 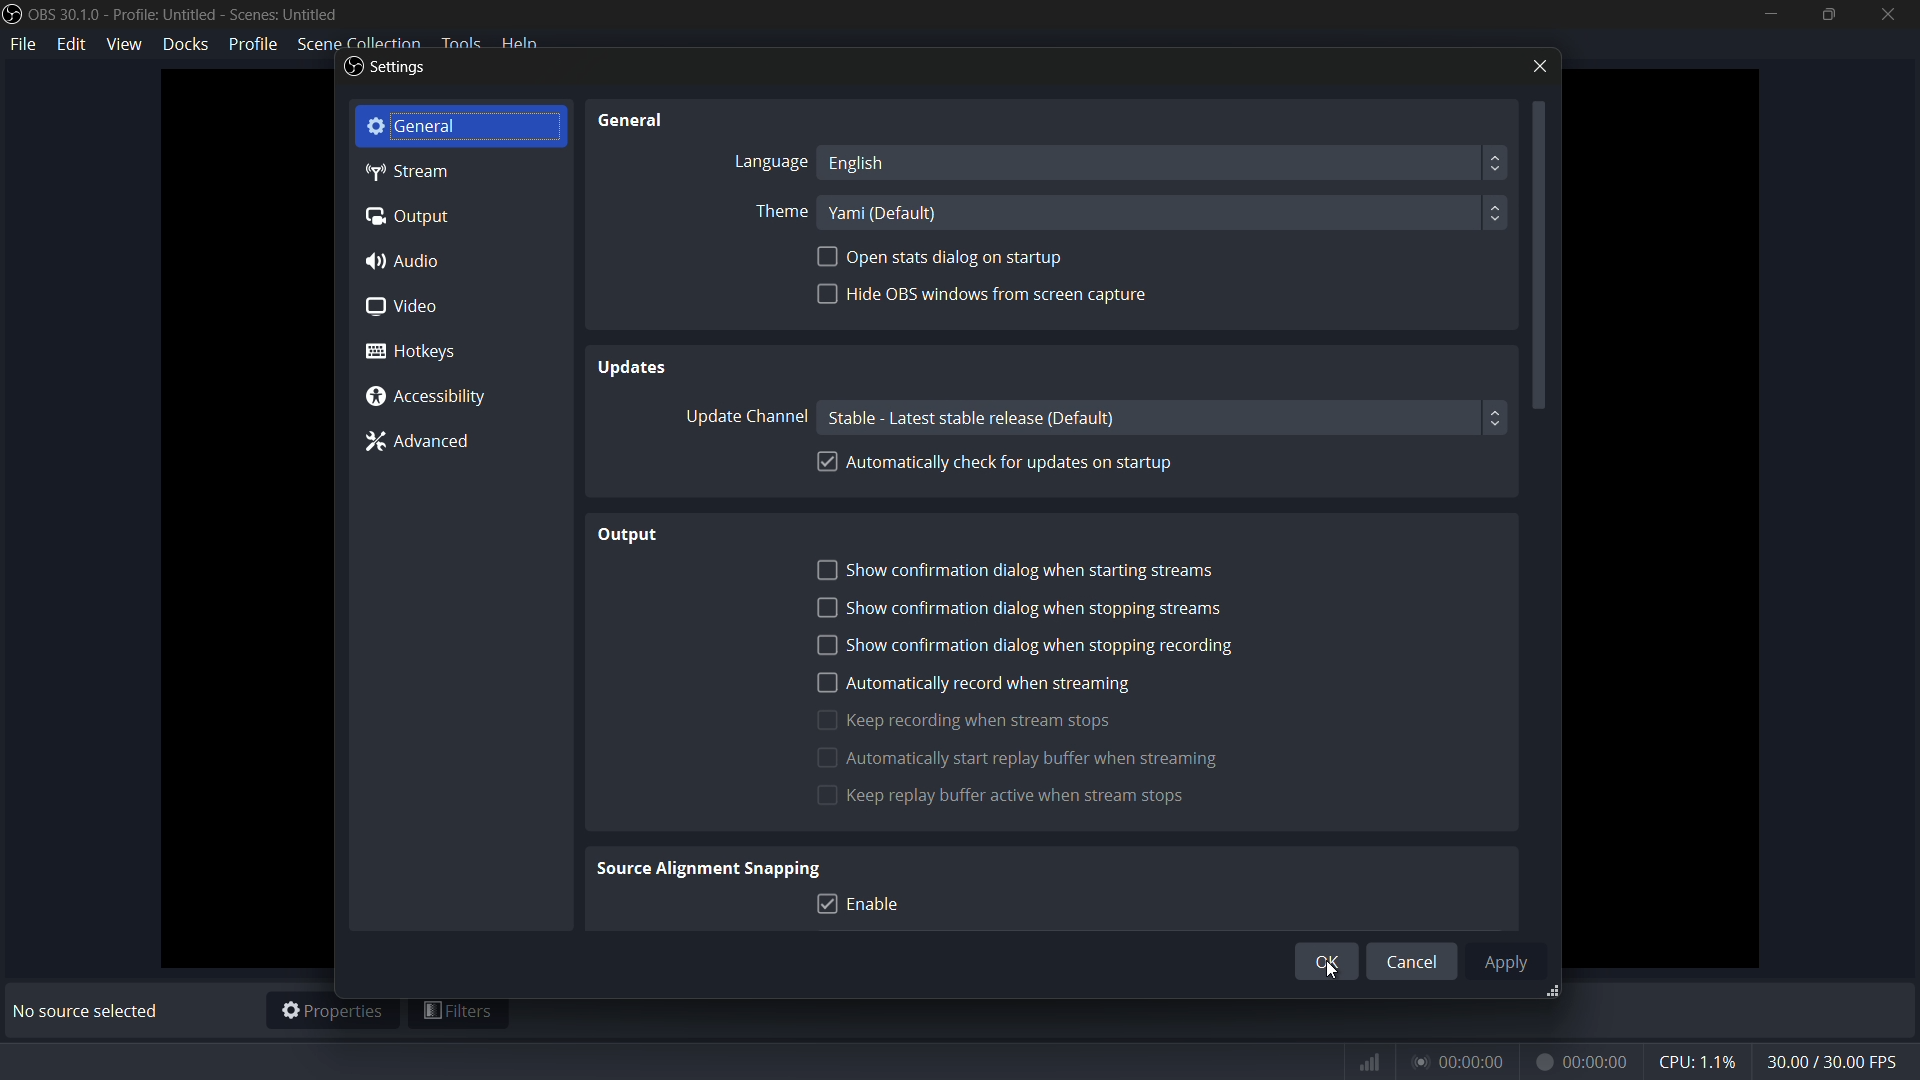 What do you see at coordinates (1835, 1059) in the screenshot?
I see `fps indicator` at bounding box center [1835, 1059].